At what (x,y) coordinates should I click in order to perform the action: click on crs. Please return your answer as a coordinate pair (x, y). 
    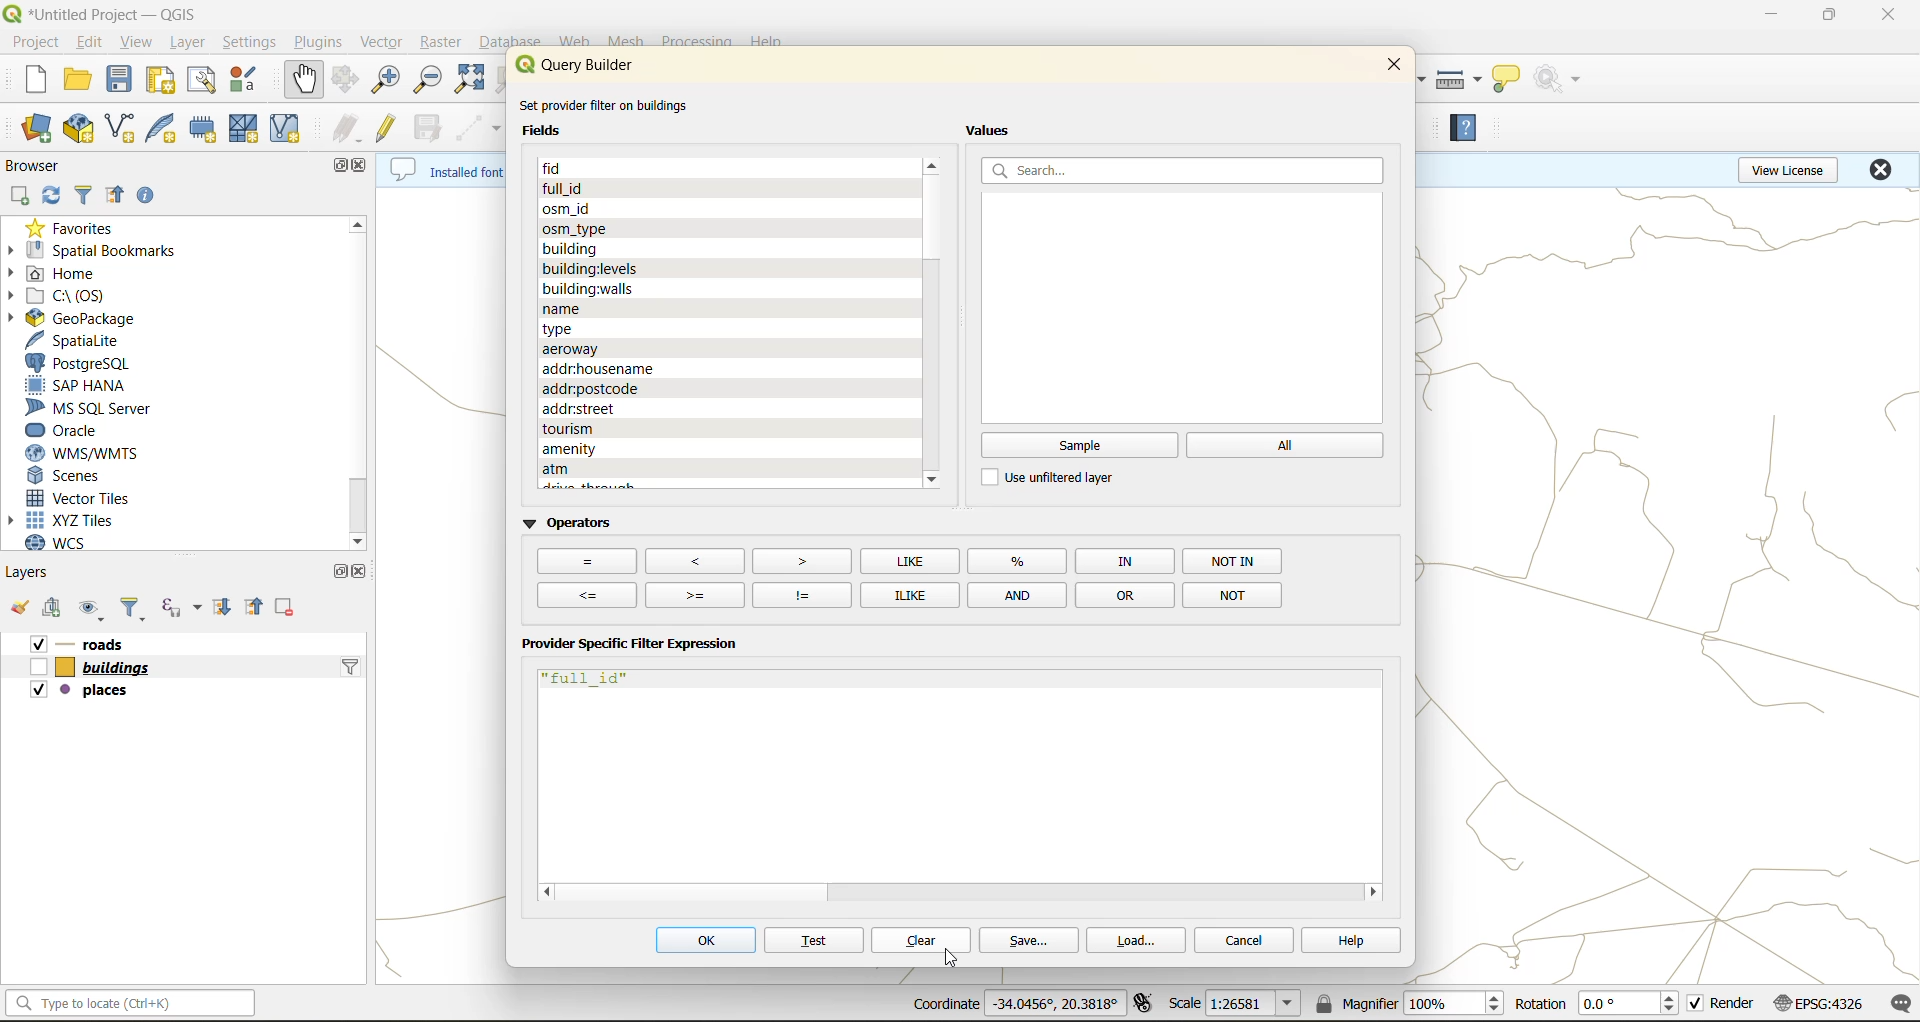
    Looking at the image, I should click on (1823, 1006).